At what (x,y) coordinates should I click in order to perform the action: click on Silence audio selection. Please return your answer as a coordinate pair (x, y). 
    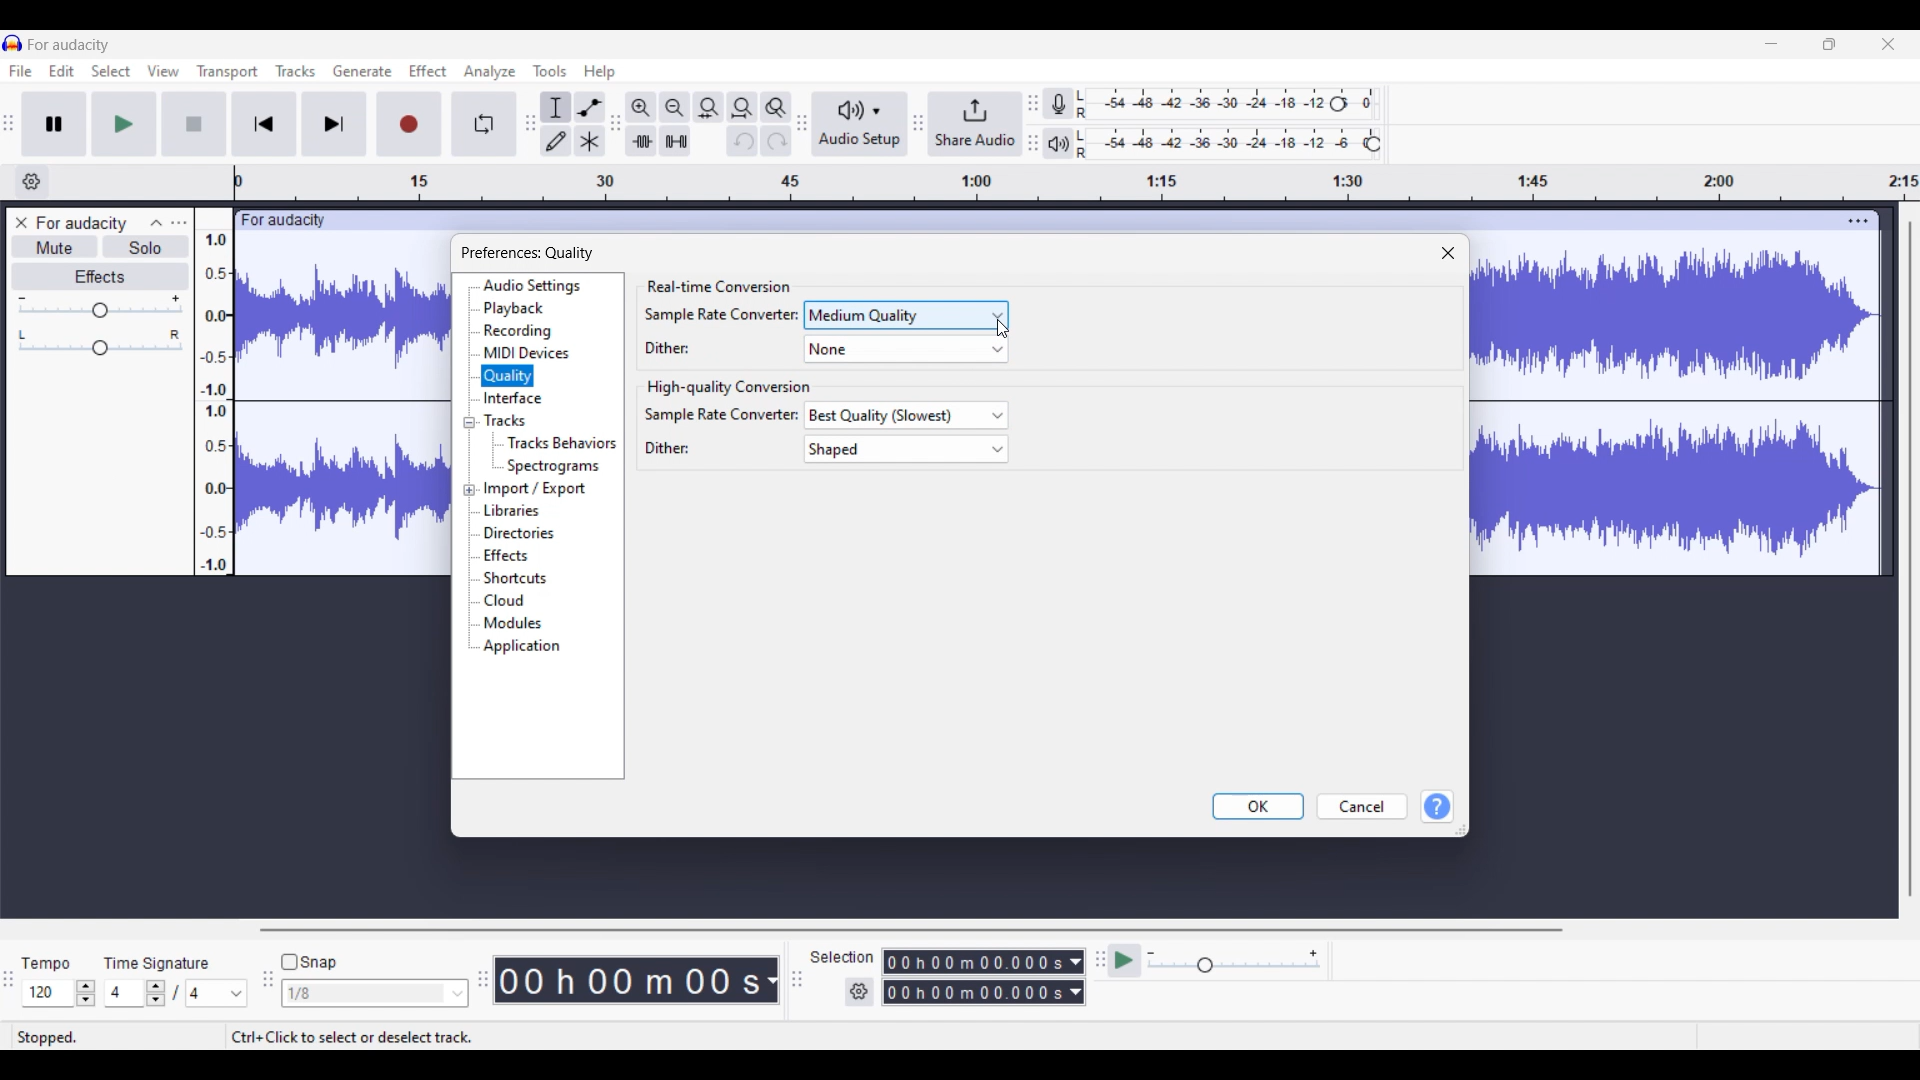
    Looking at the image, I should click on (676, 141).